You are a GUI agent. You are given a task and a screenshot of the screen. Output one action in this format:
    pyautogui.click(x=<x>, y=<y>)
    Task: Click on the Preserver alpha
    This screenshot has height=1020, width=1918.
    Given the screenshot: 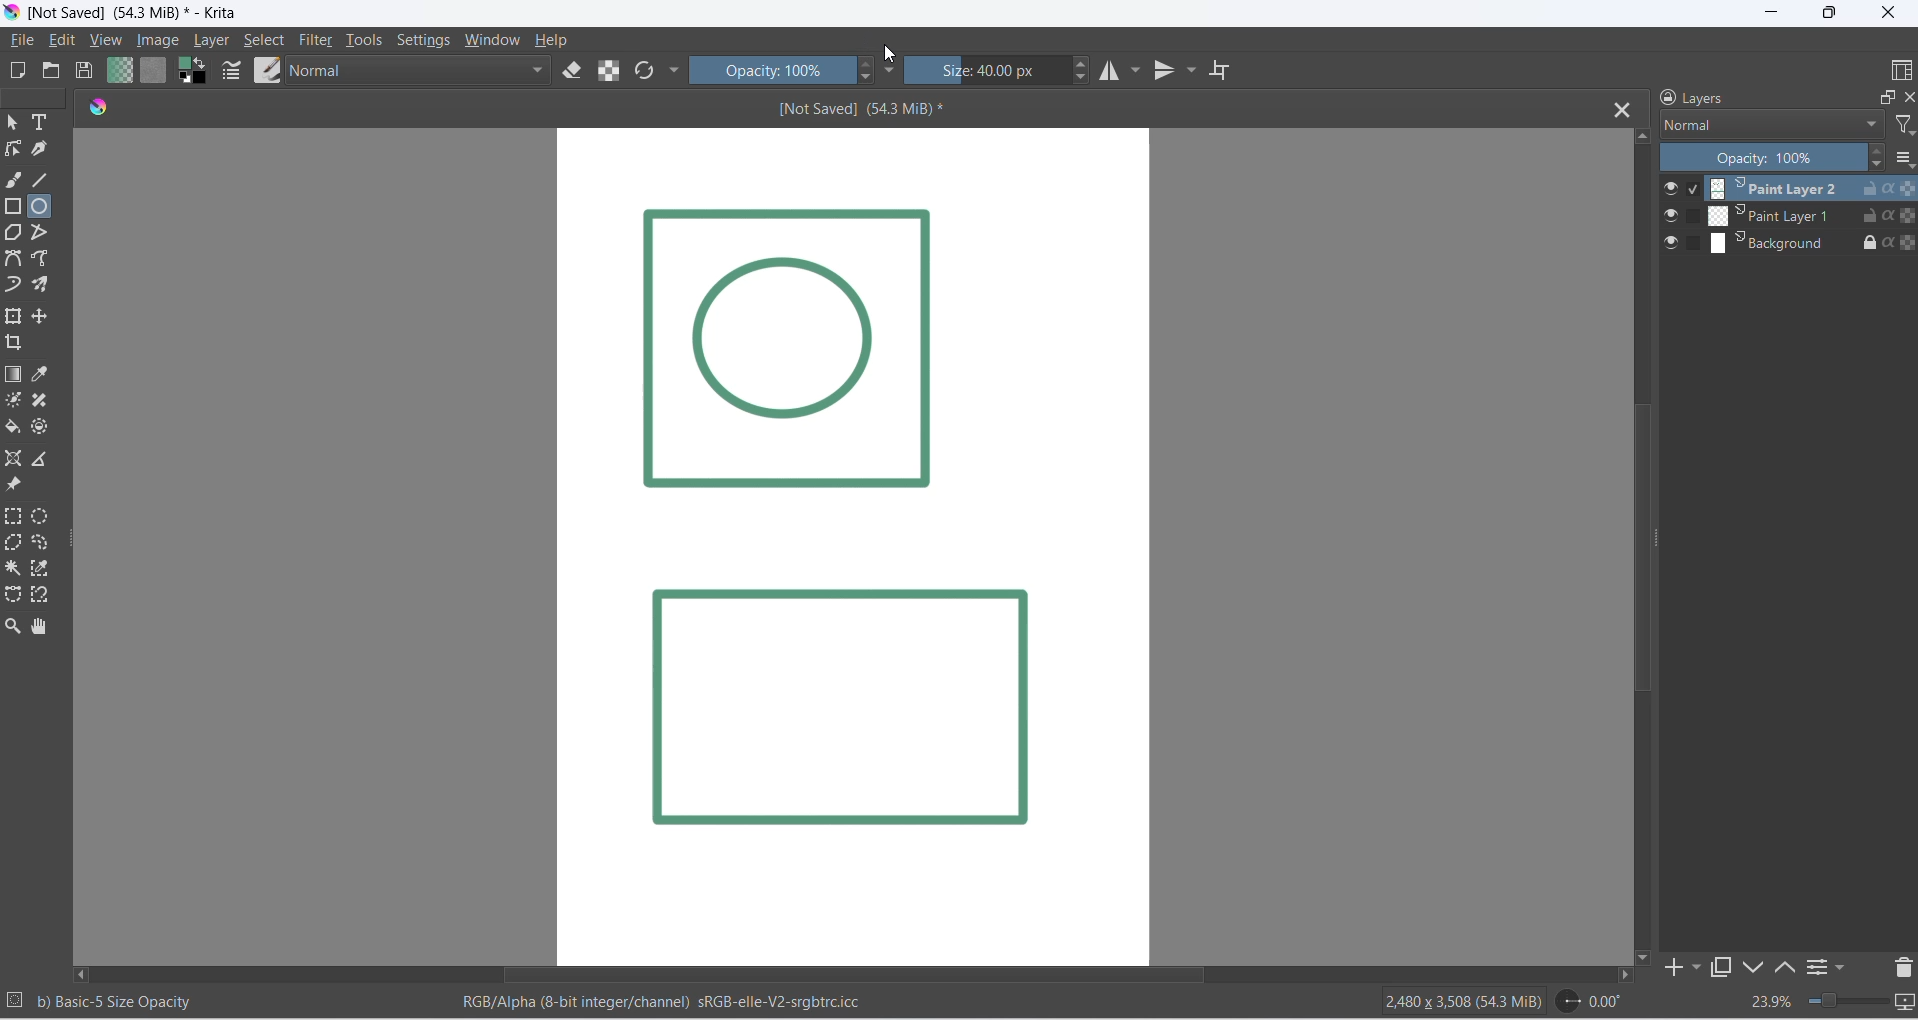 What is the action you would take?
    pyautogui.click(x=1900, y=215)
    